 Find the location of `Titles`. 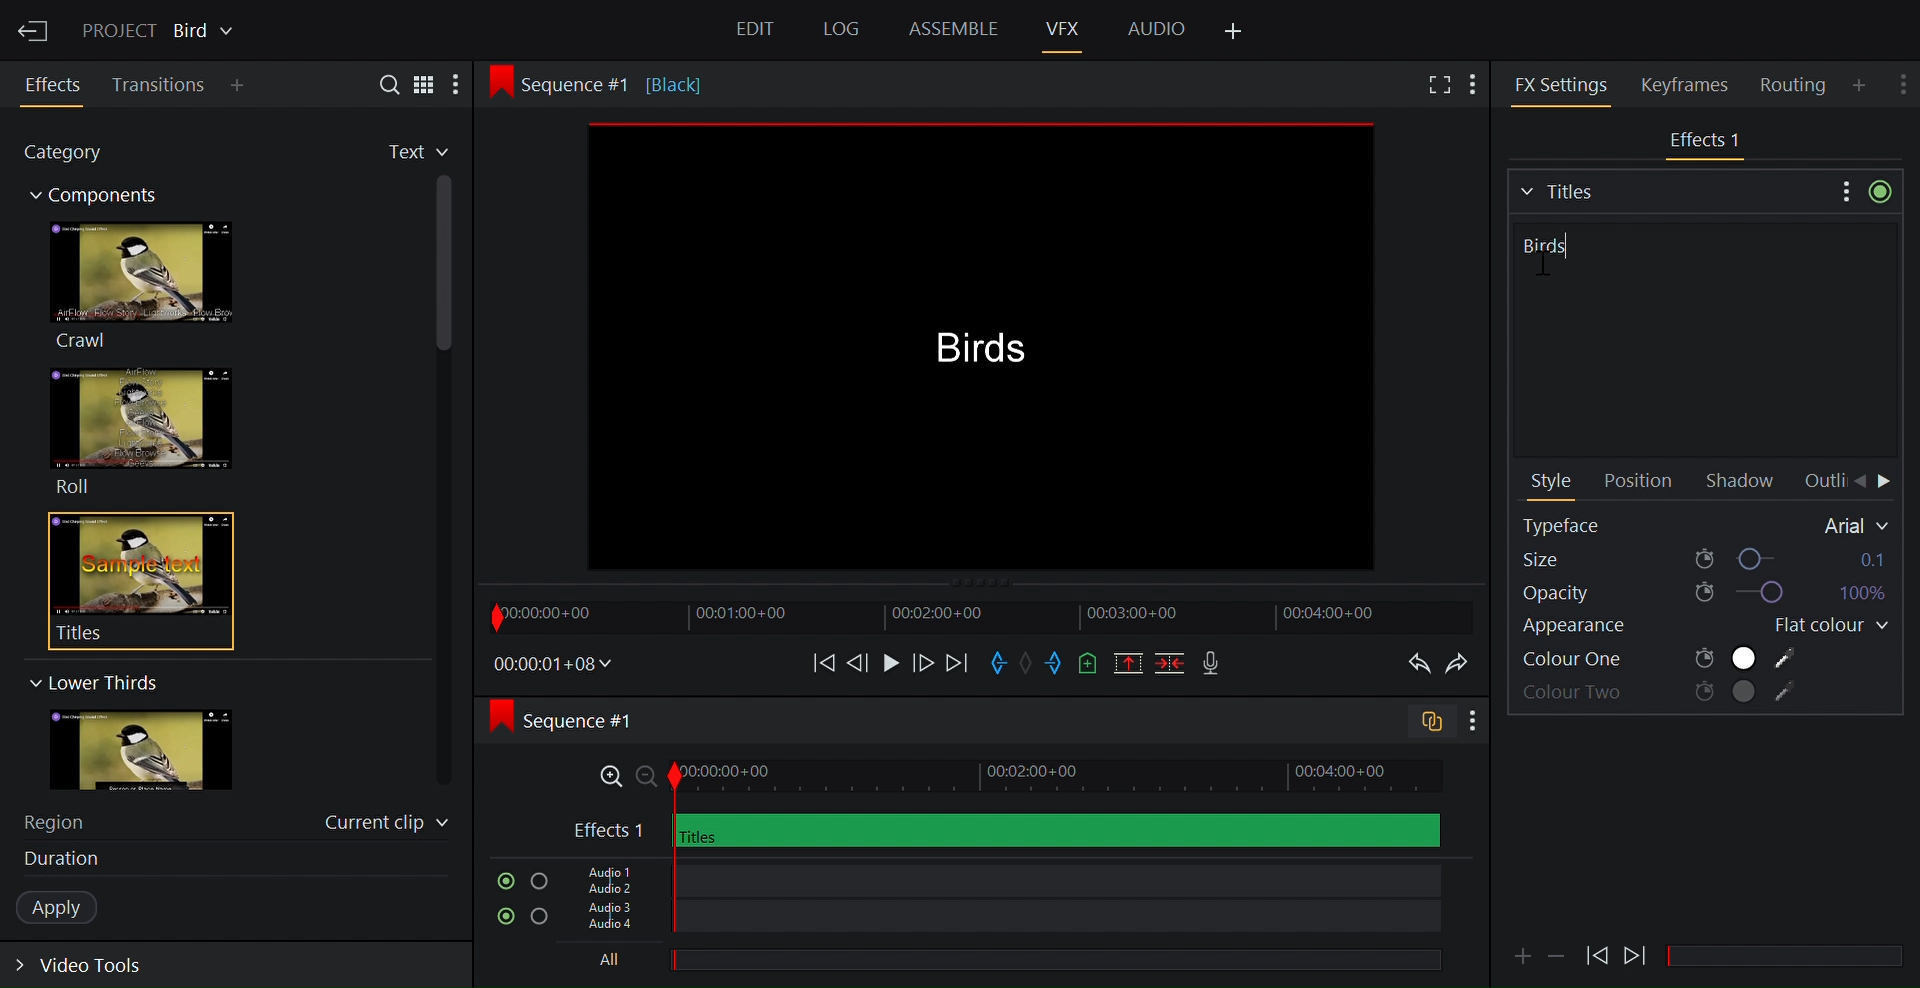

Titles is located at coordinates (1669, 189).